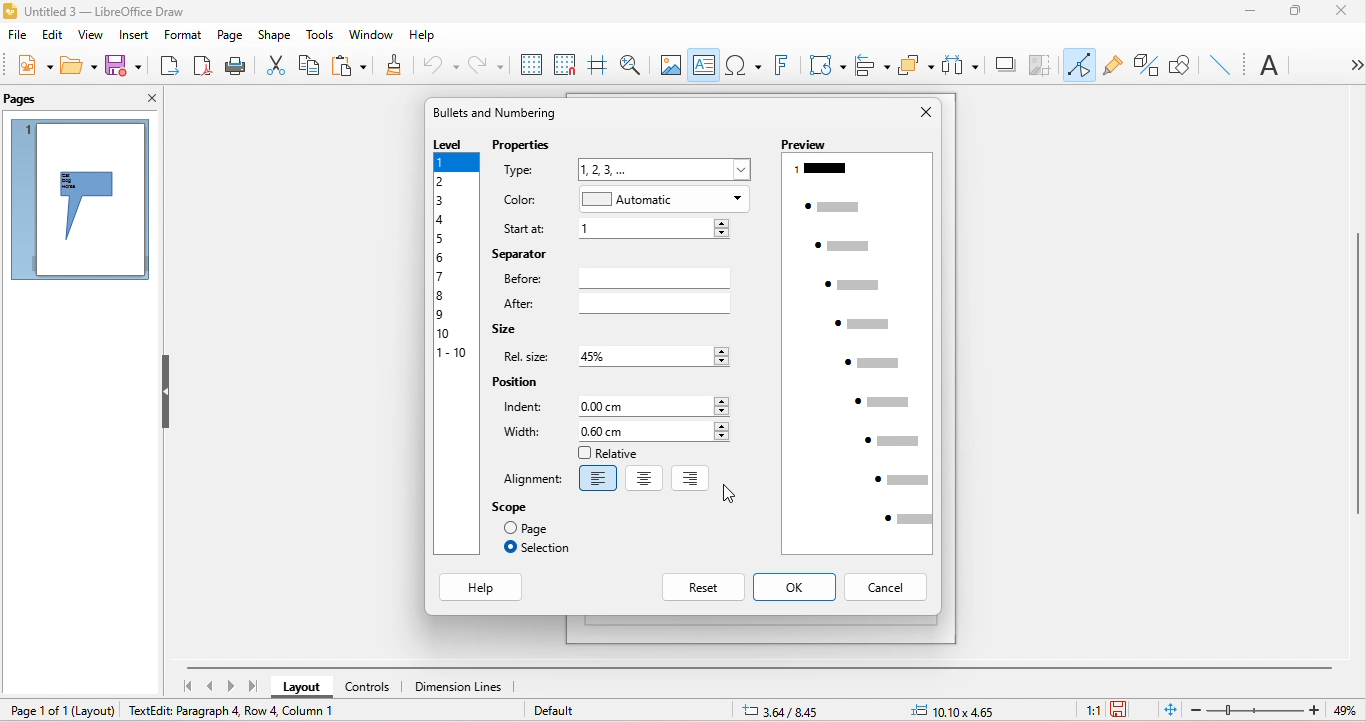  I want to click on indent, so click(525, 406).